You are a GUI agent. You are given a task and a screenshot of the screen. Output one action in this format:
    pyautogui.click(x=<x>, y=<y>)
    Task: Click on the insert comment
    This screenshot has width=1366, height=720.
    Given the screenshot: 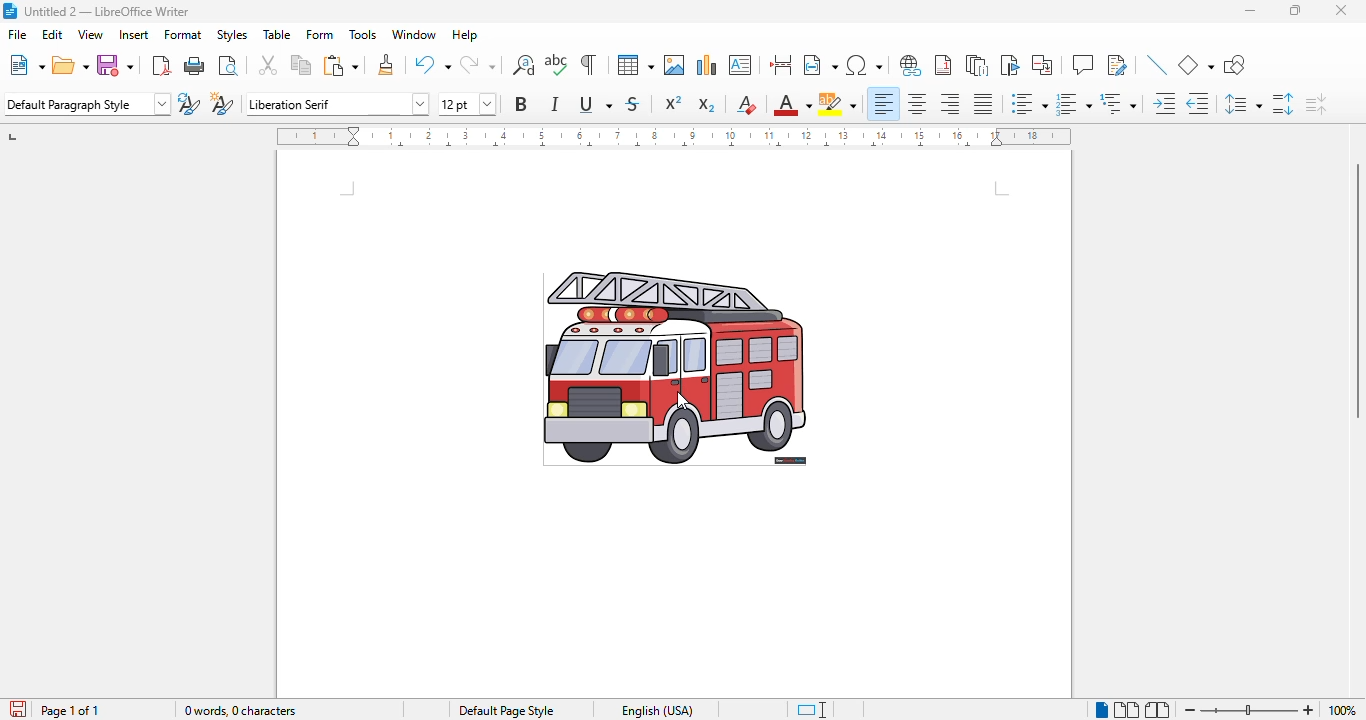 What is the action you would take?
    pyautogui.click(x=1083, y=64)
    